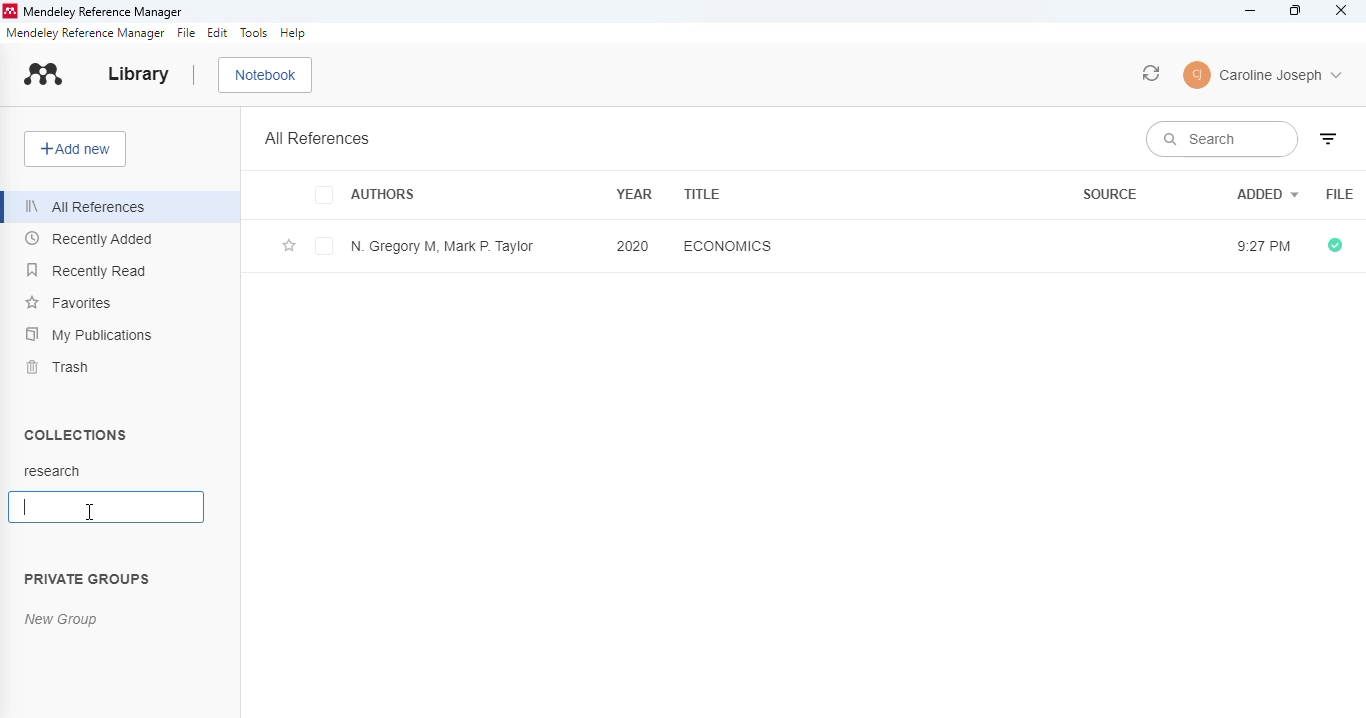  What do you see at coordinates (56, 367) in the screenshot?
I see `trash` at bounding box center [56, 367].